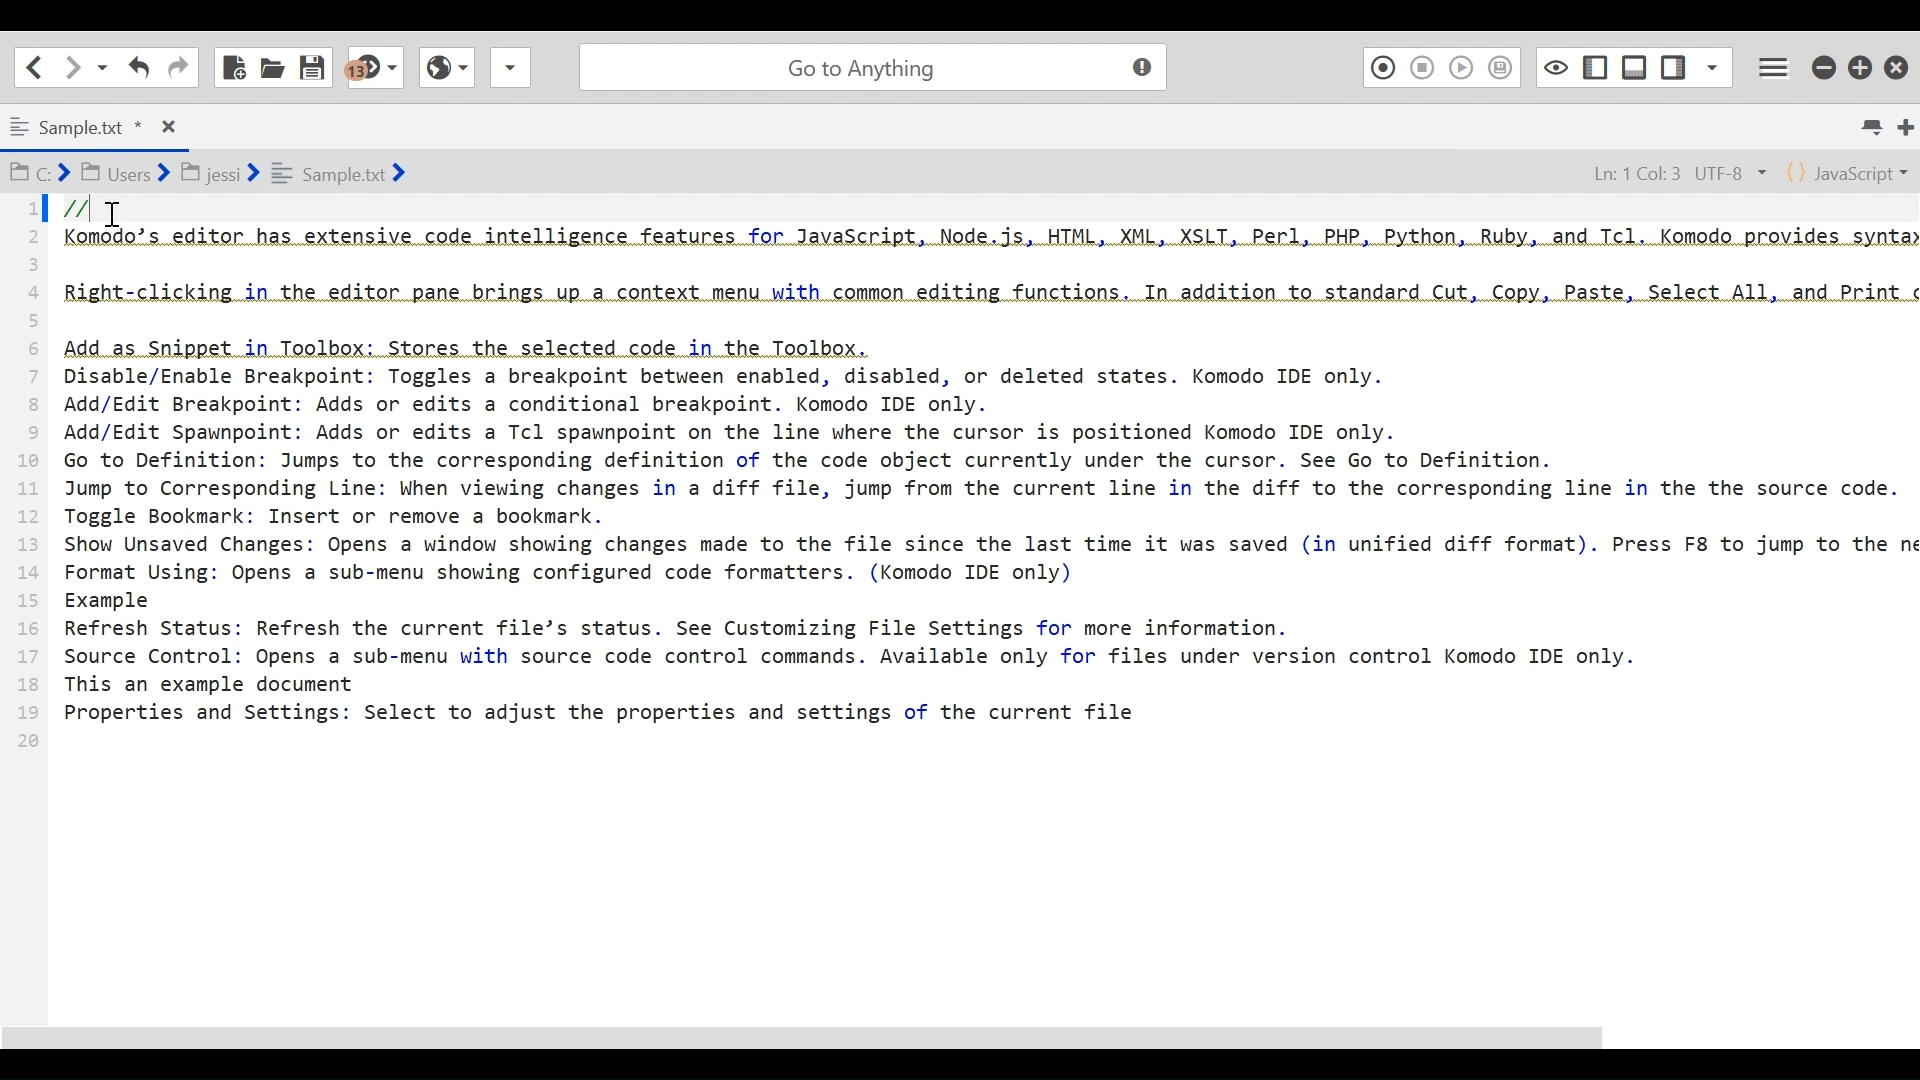  What do you see at coordinates (178, 66) in the screenshot?
I see `Redo` at bounding box center [178, 66].